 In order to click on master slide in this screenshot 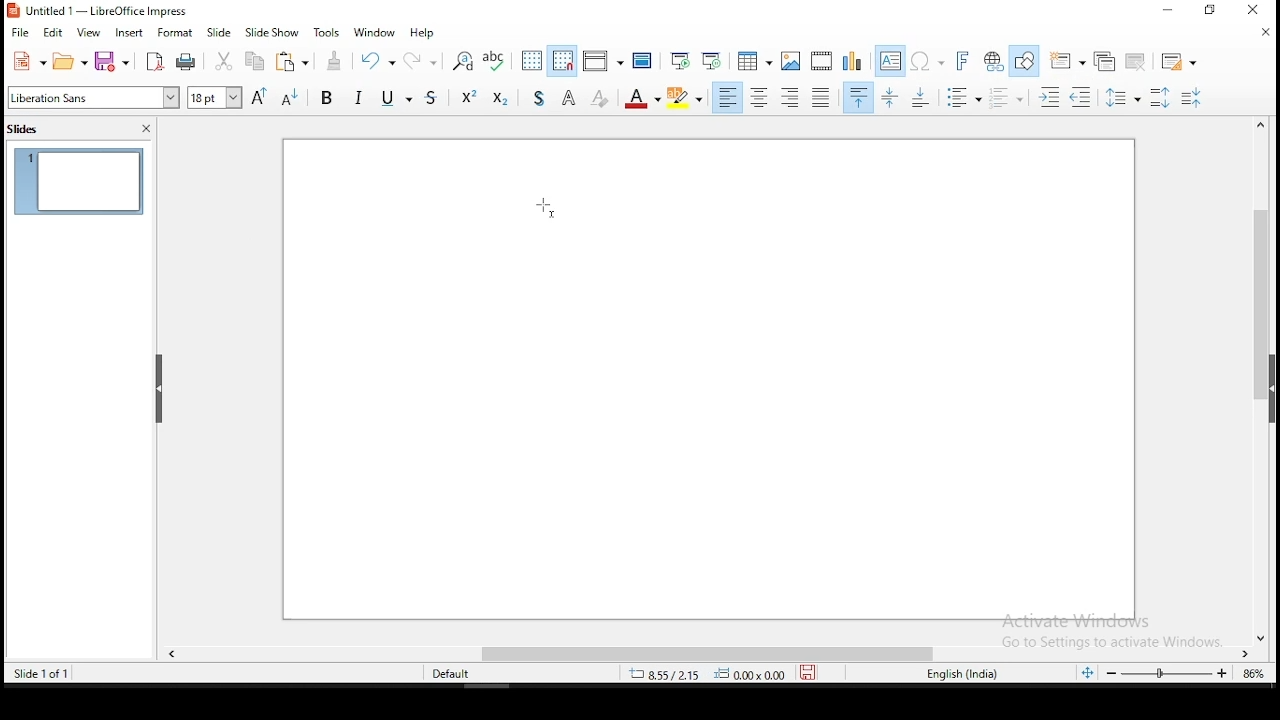, I will do `click(644, 63)`.